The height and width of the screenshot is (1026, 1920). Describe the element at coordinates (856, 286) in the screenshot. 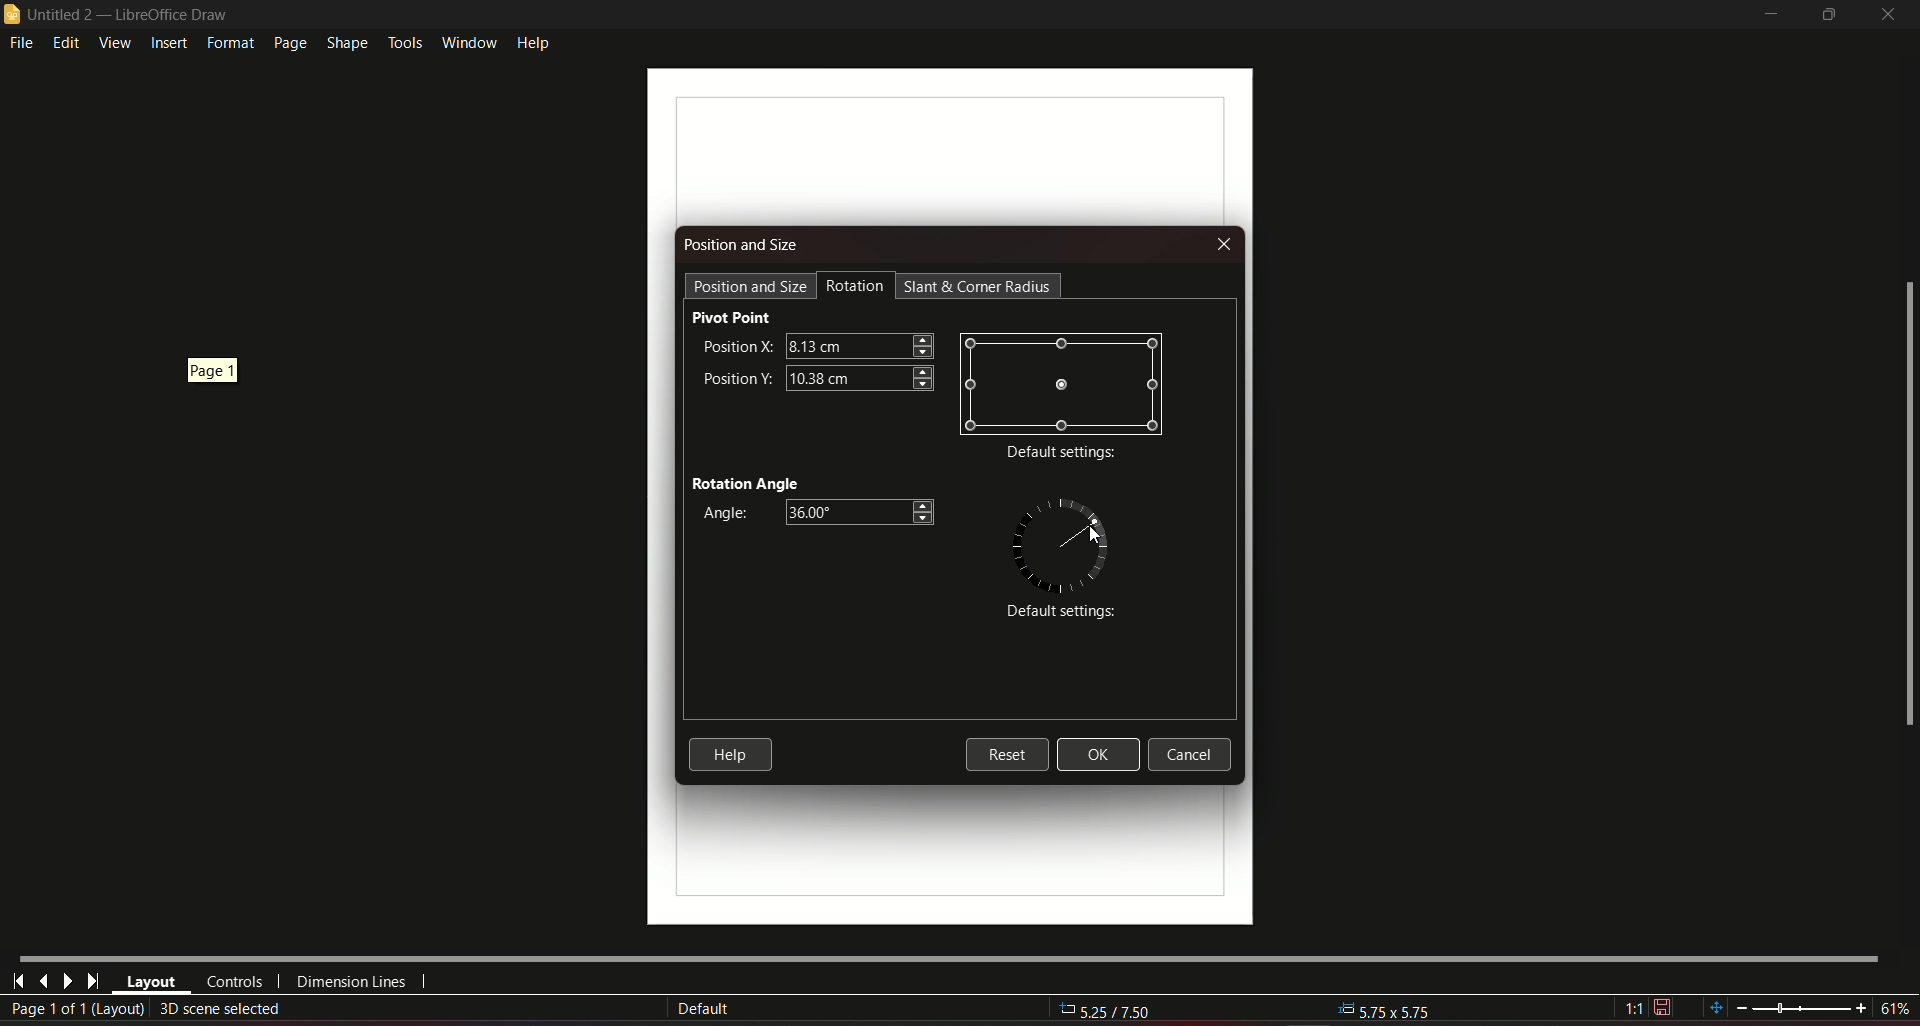

I see `Rotation` at that location.